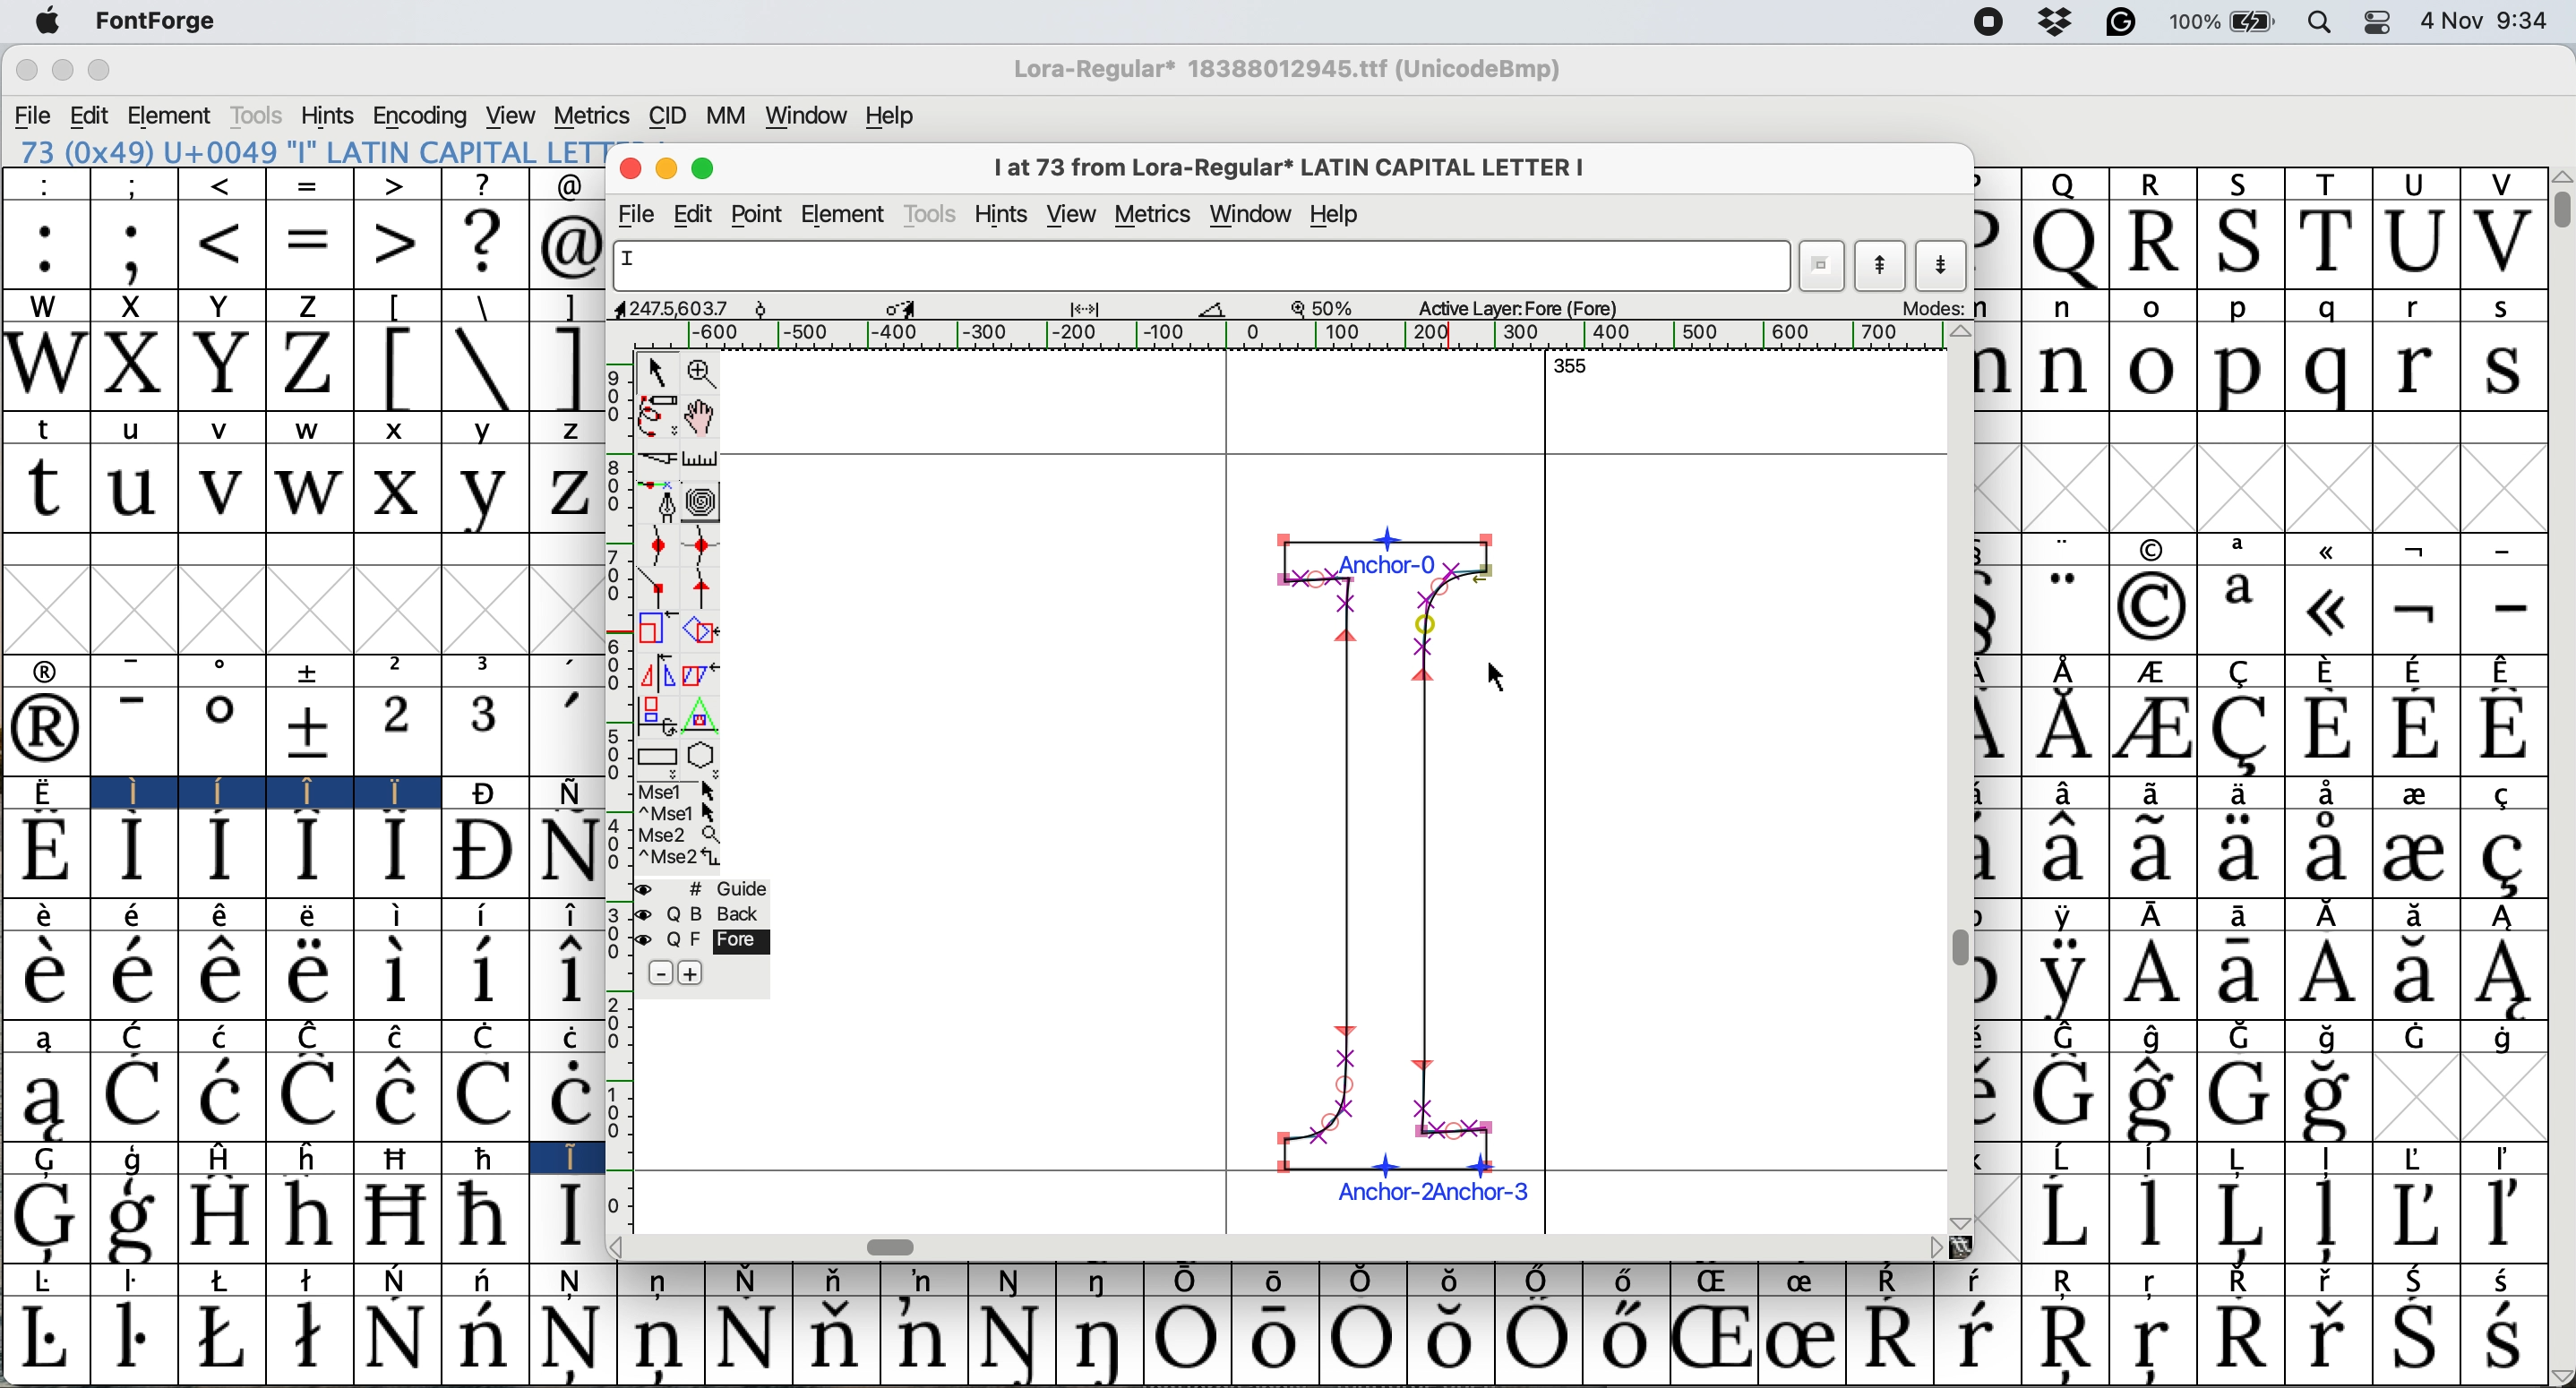  What do you see at coordinates (569, 247) in the screenshot?
I see `@` at bounding box center [569, 247].